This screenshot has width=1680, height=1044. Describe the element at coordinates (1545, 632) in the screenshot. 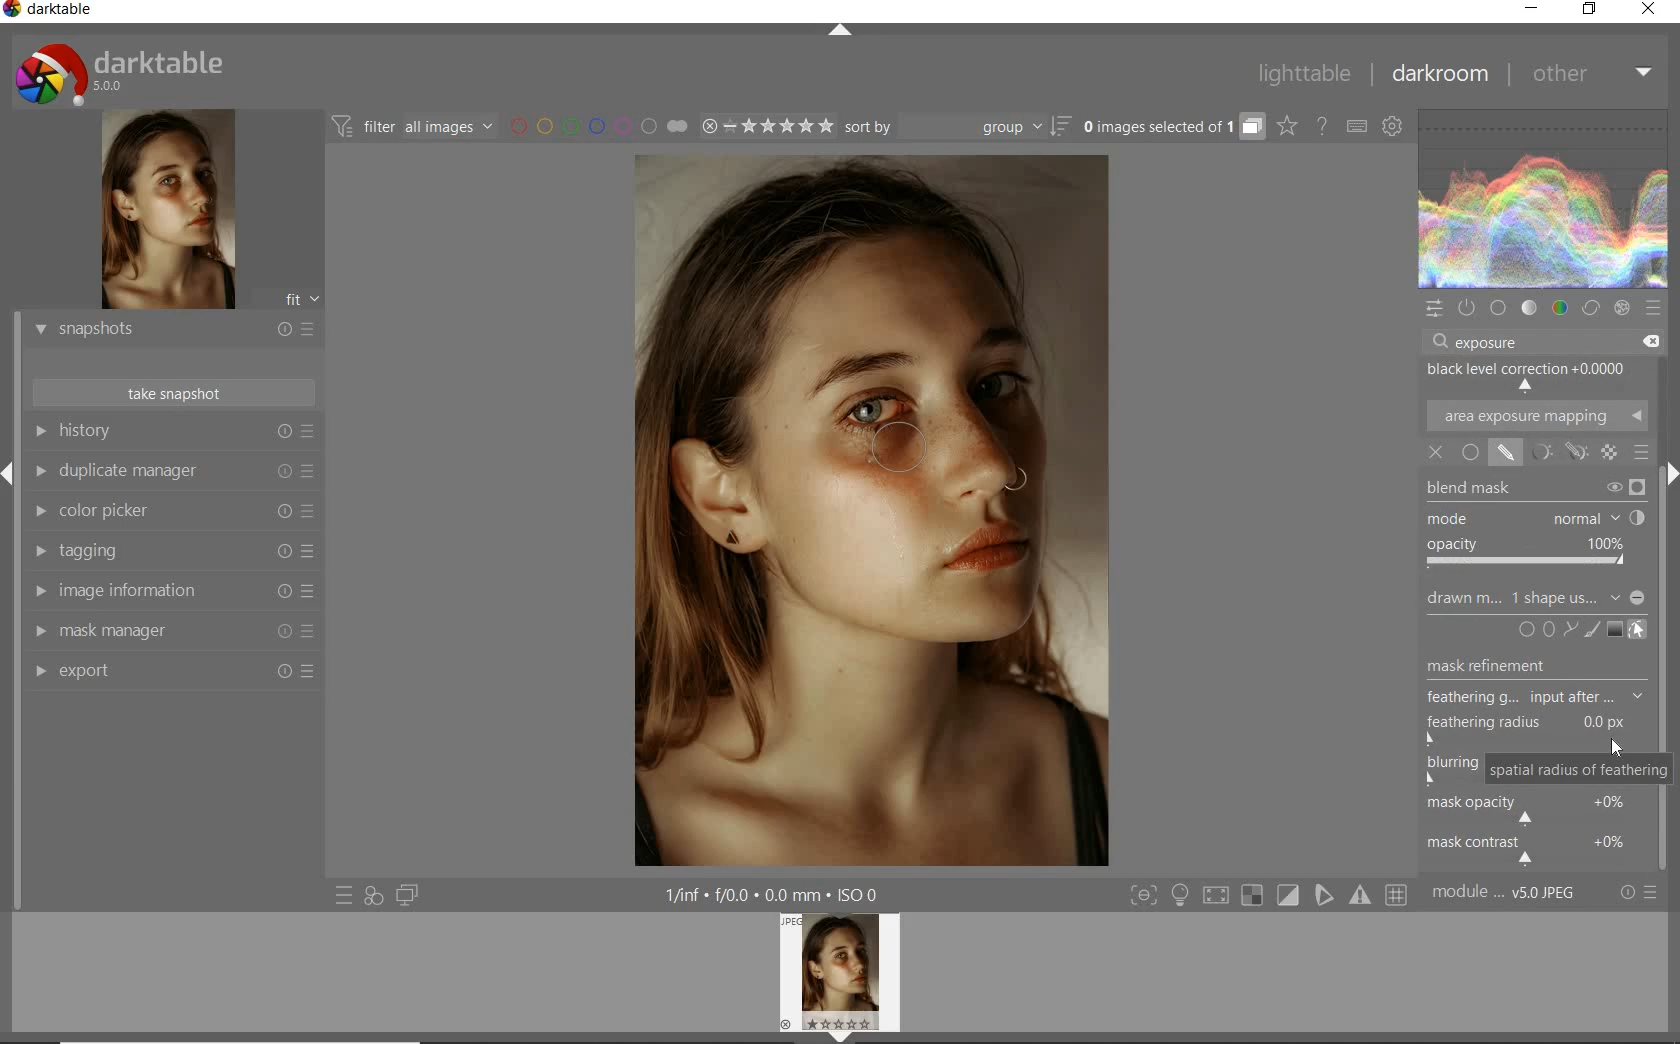

I see `ADD CIRCLE, ELLIPSE, OR PATH` at that location.